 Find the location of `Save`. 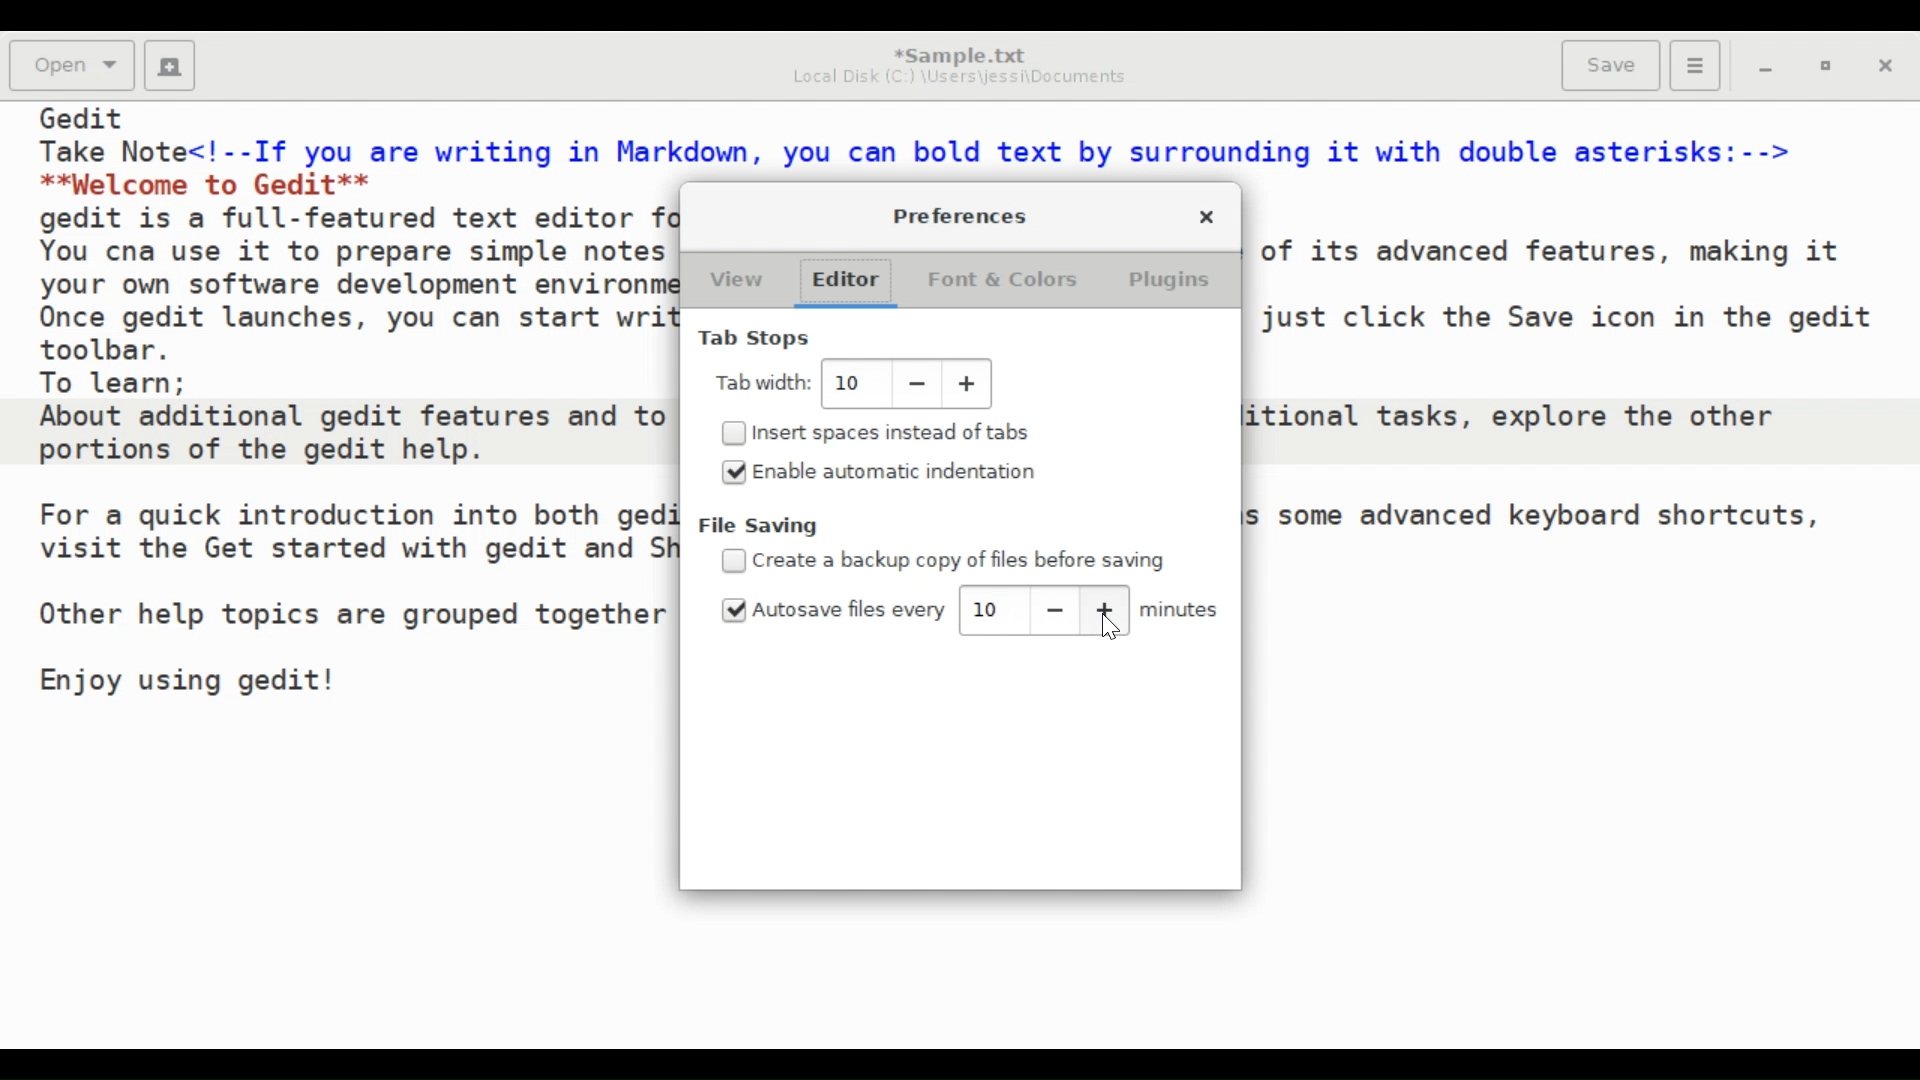

Save is located at coordinates (1611, 63).